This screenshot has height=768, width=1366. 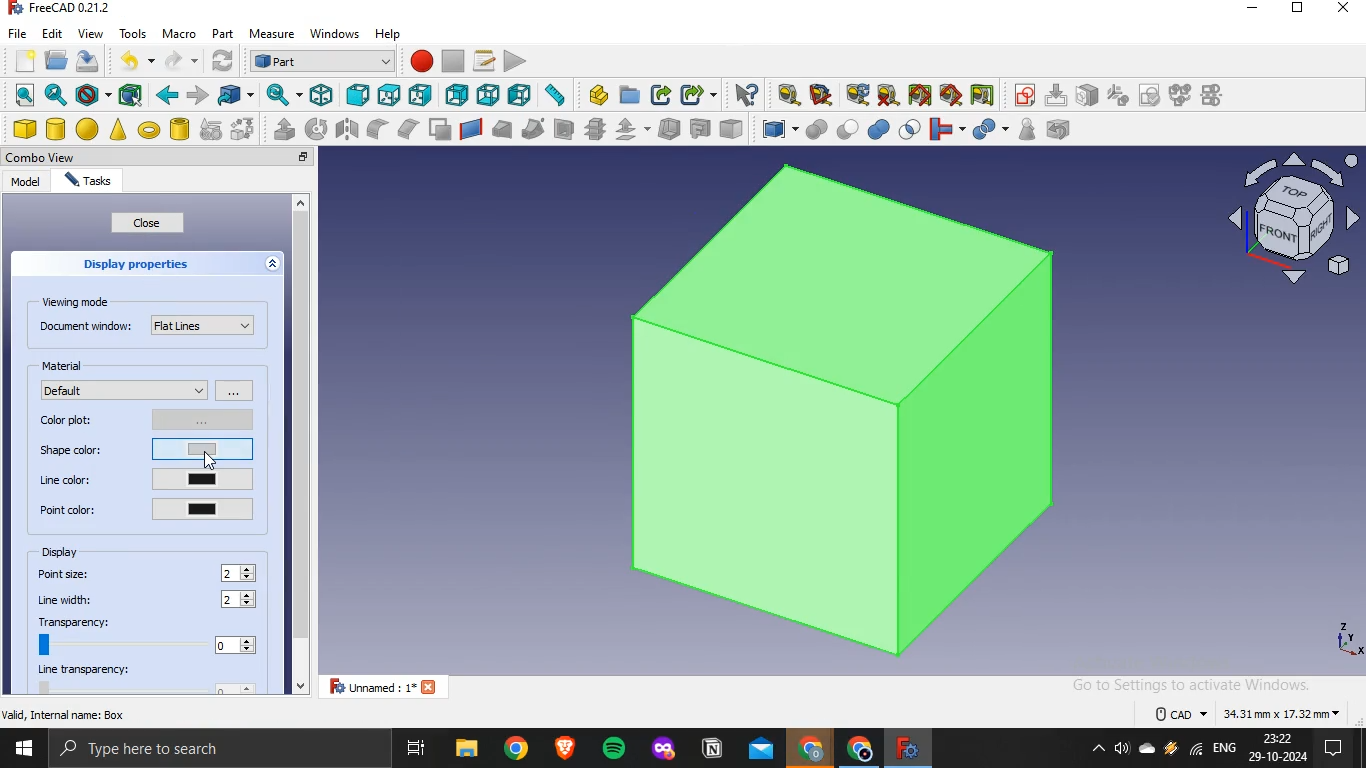 What do you see at coordinates (68, 600) in the screenshot?
I see `line width` at bounding box center [68, 600].